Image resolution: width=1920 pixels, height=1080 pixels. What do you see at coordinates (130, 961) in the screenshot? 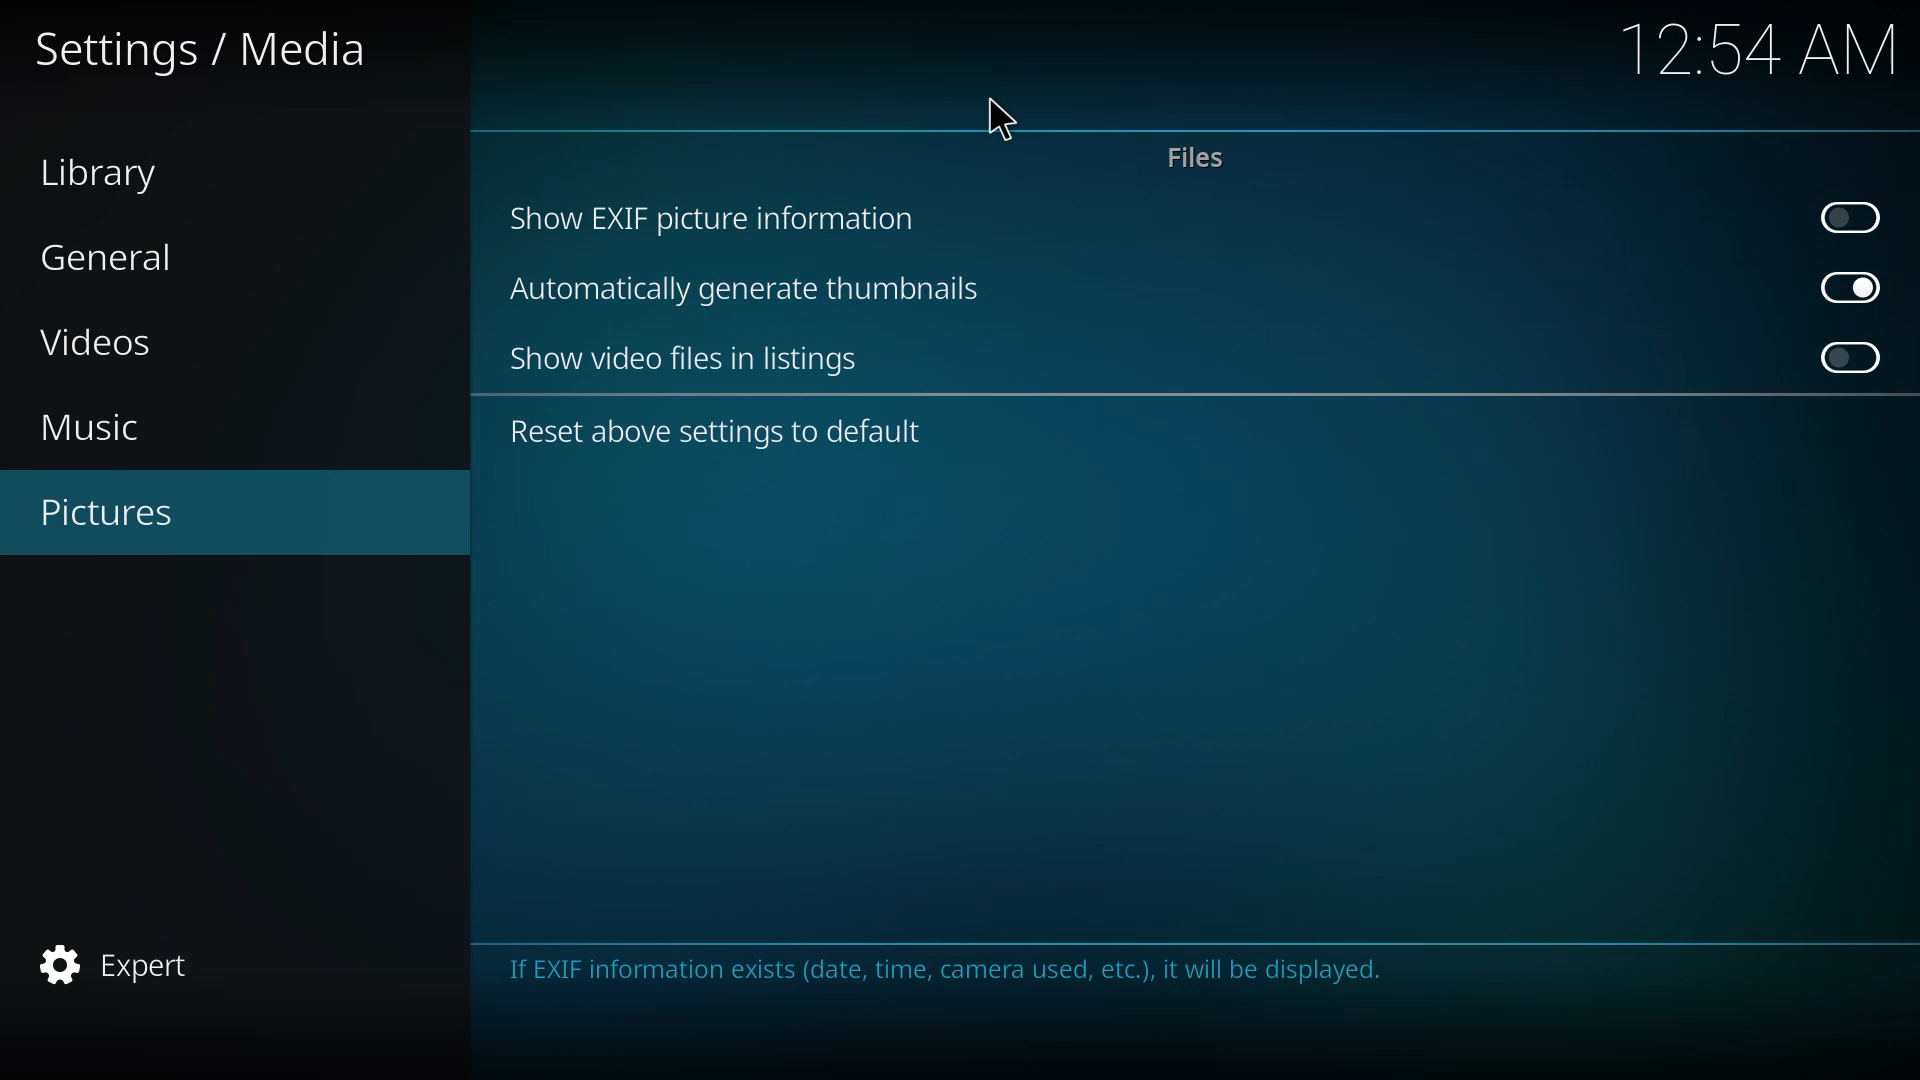
I see `expert` at bounding box center [130, 961].